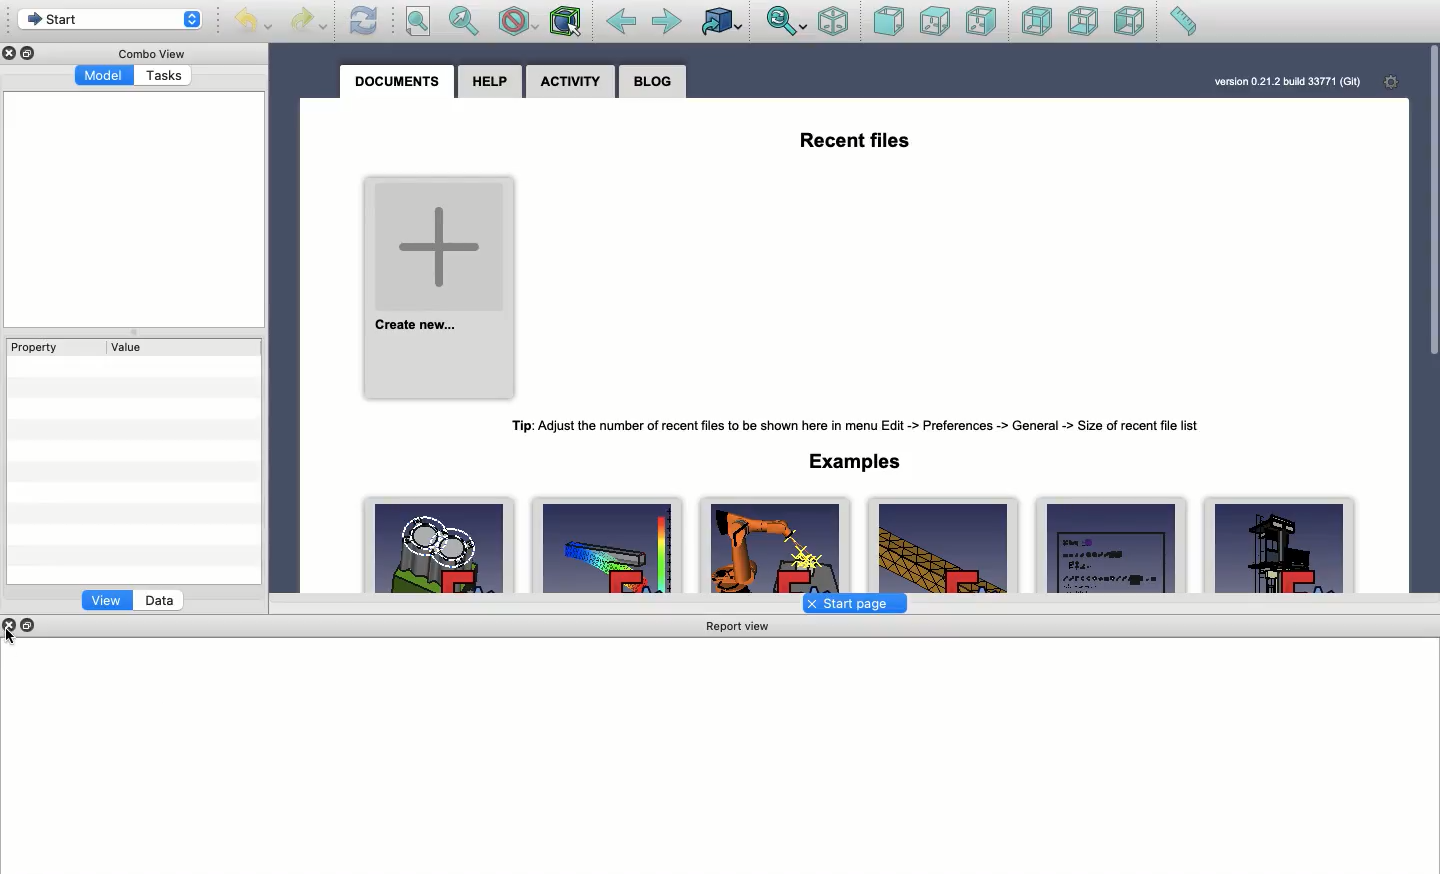 The width and height of the screenshot is (1440, 874). Describe the element at coordinates (837, 21) in the screenshot. I see `Isometric ` at that location.